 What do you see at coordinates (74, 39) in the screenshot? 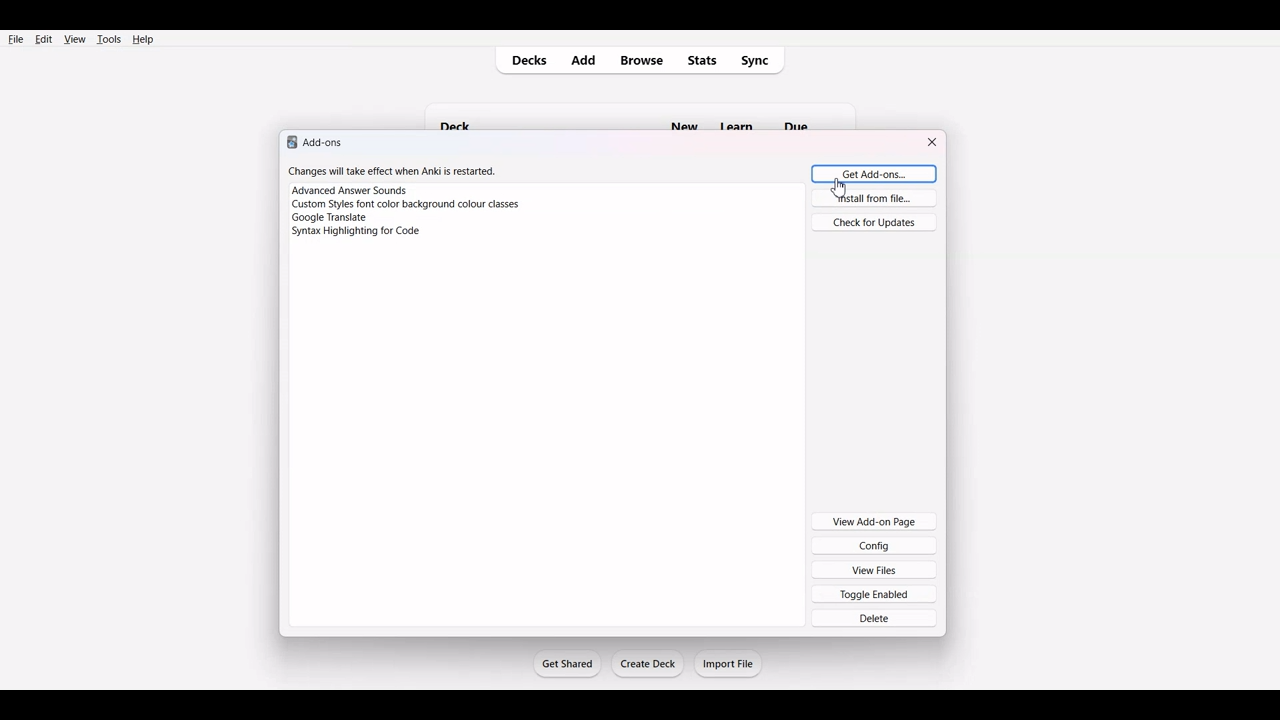
I see `View` at bounding box center [74, 39].